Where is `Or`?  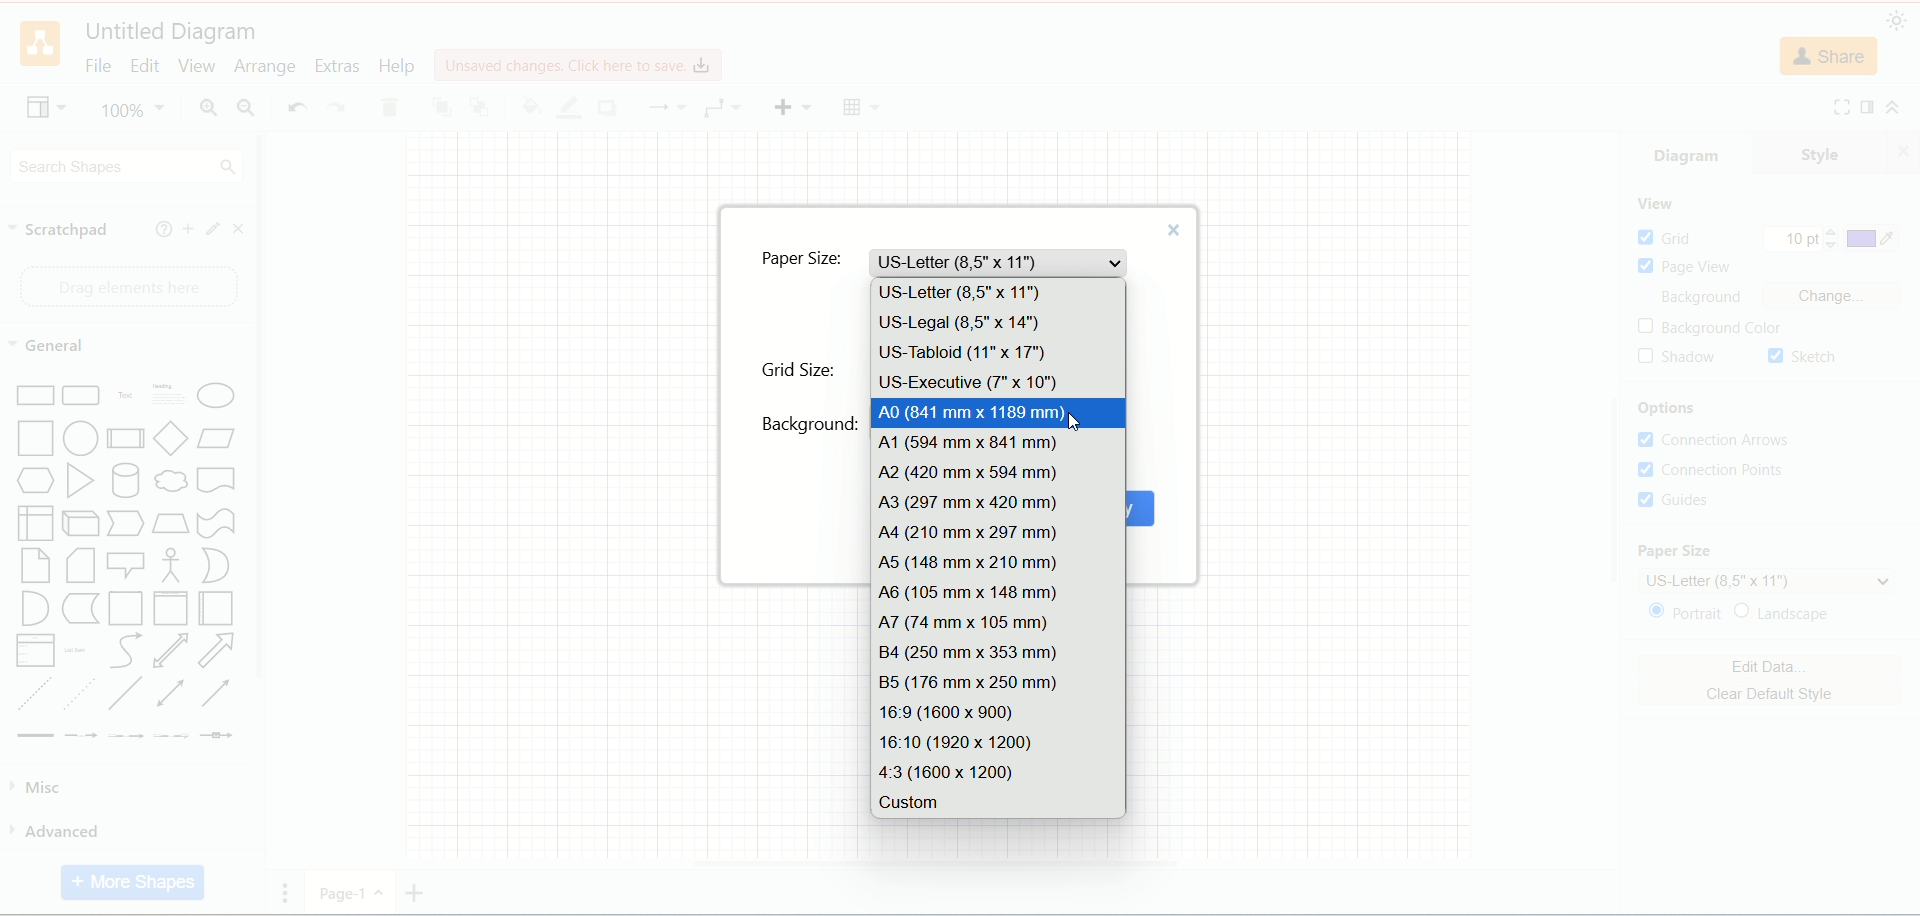 Or is located at coordinates (220, 565).